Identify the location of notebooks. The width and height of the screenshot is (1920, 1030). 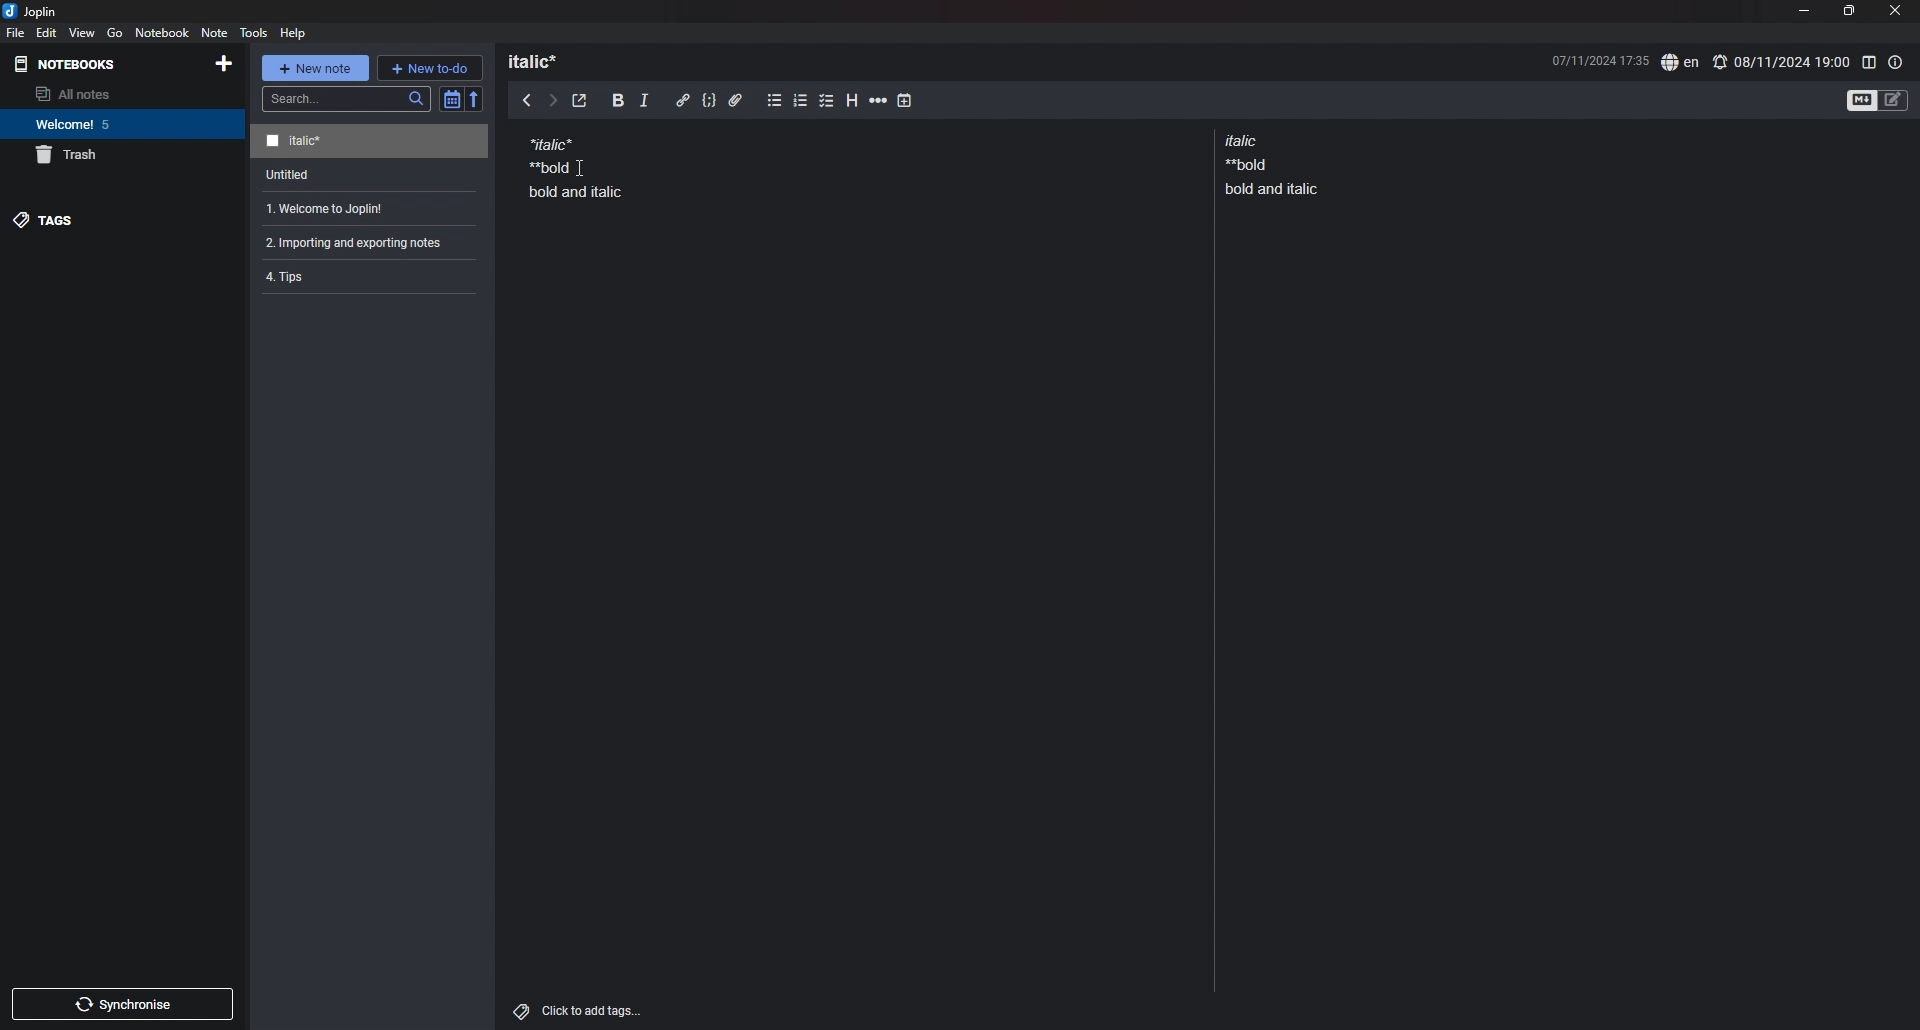
(70, 64).